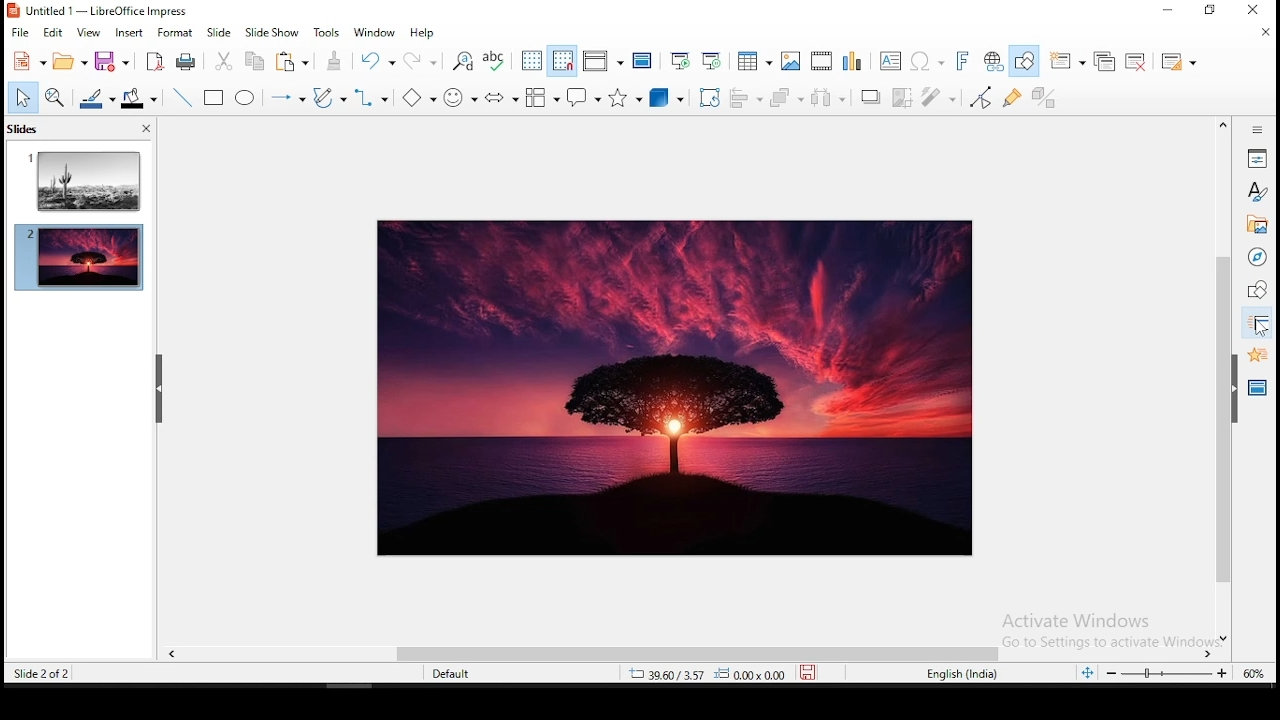  Describe the element at coordinates (833, 98) in the screenshot. I see `distribute` at that location.